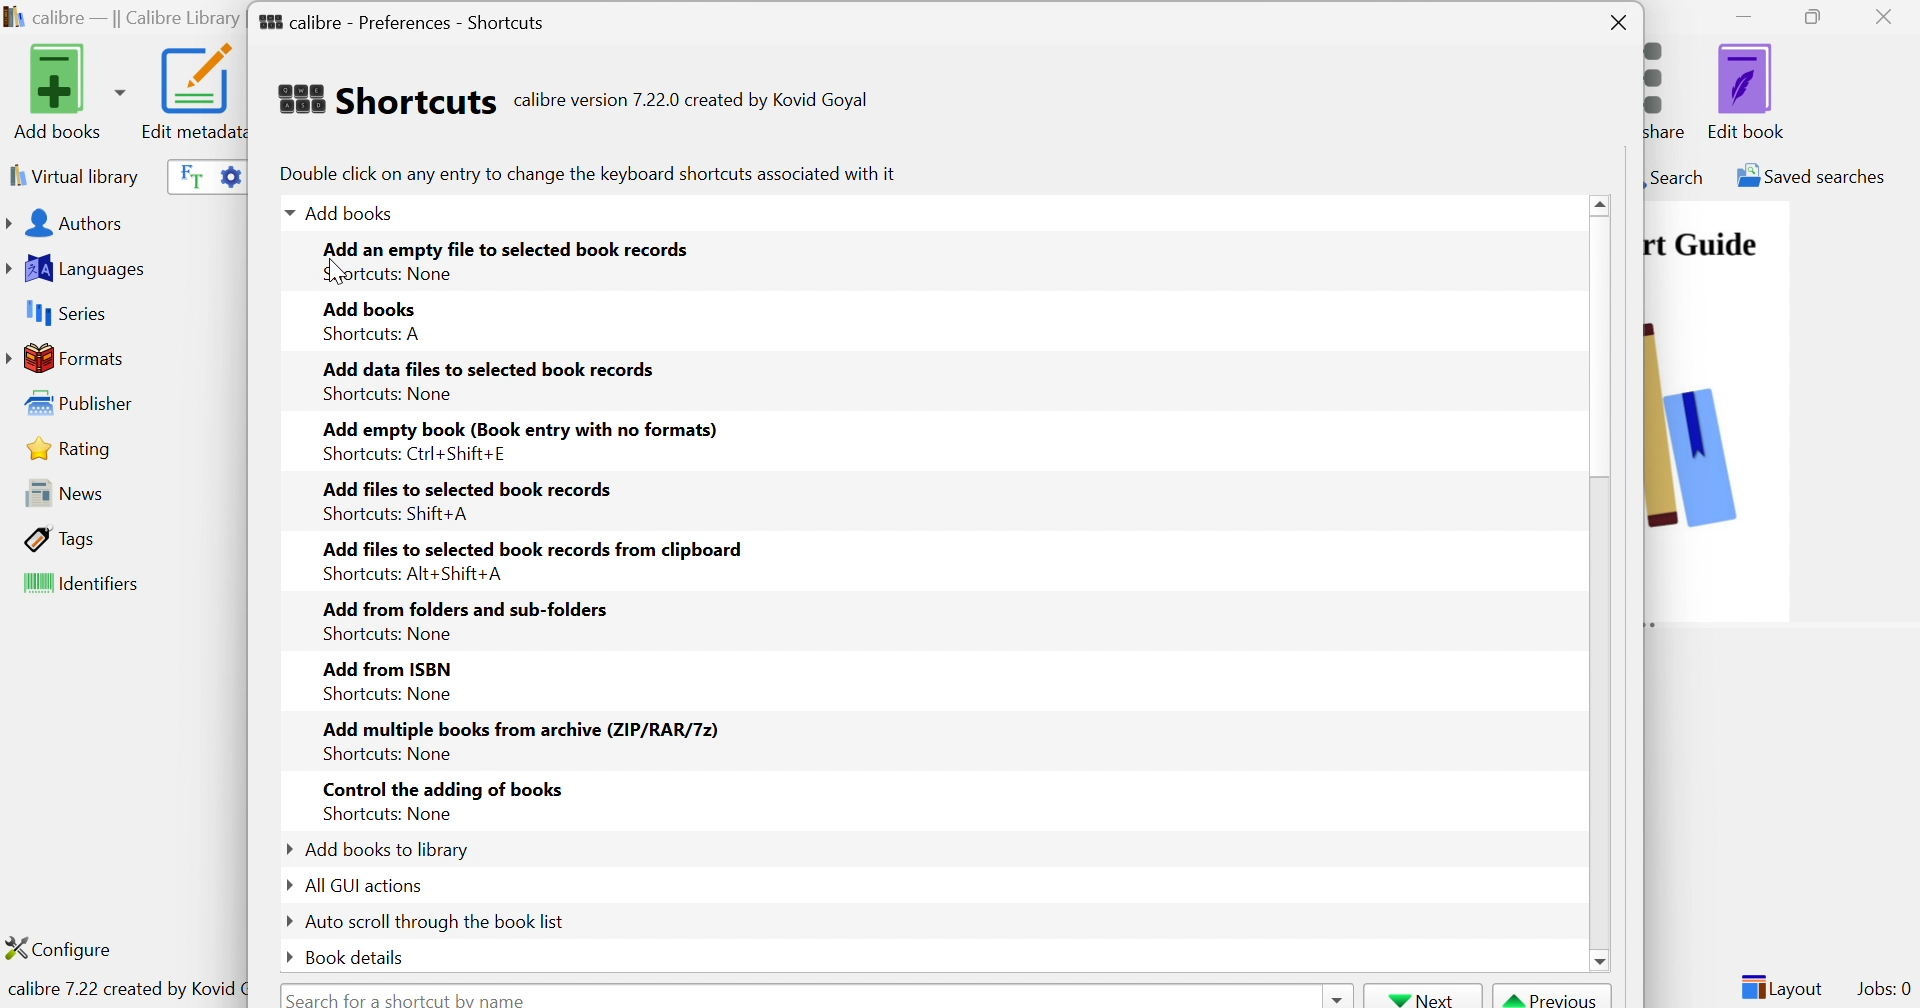  I want to click on Drop Down, so click(283, 849).